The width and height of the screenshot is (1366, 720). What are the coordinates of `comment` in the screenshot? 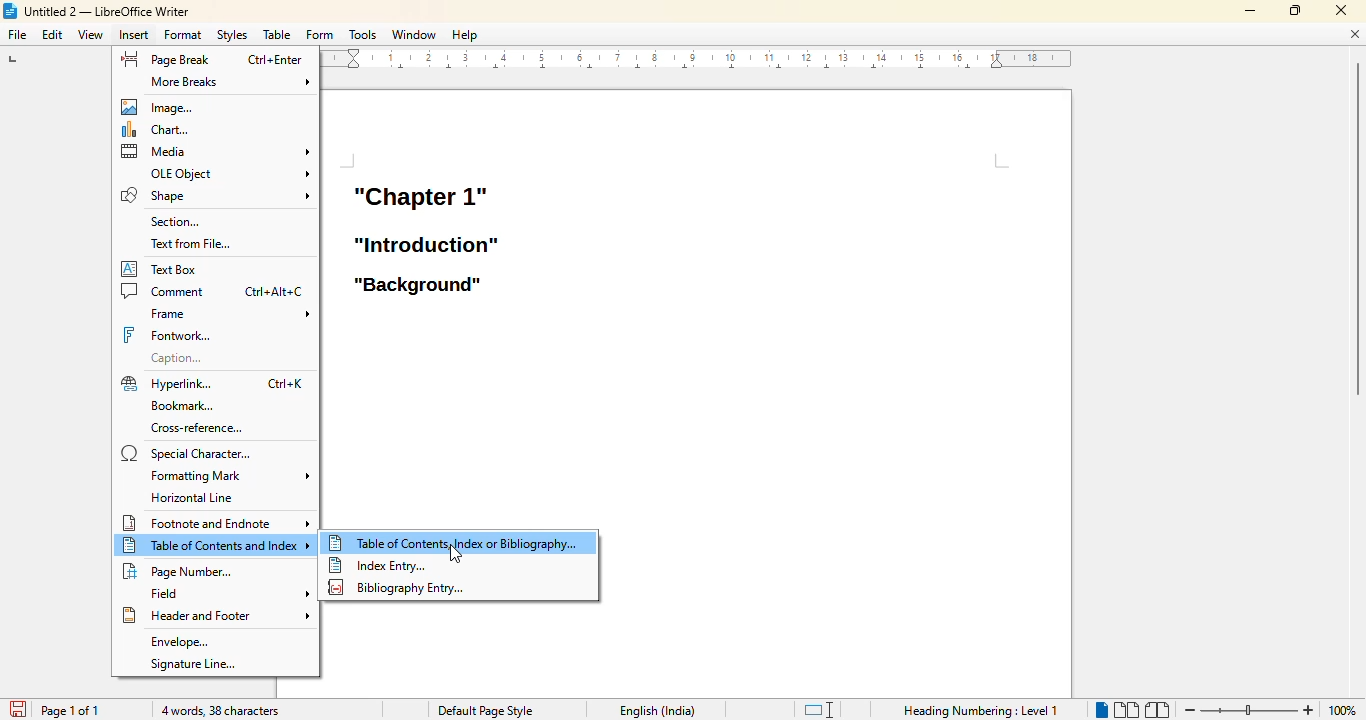 It's located at (164, 291).